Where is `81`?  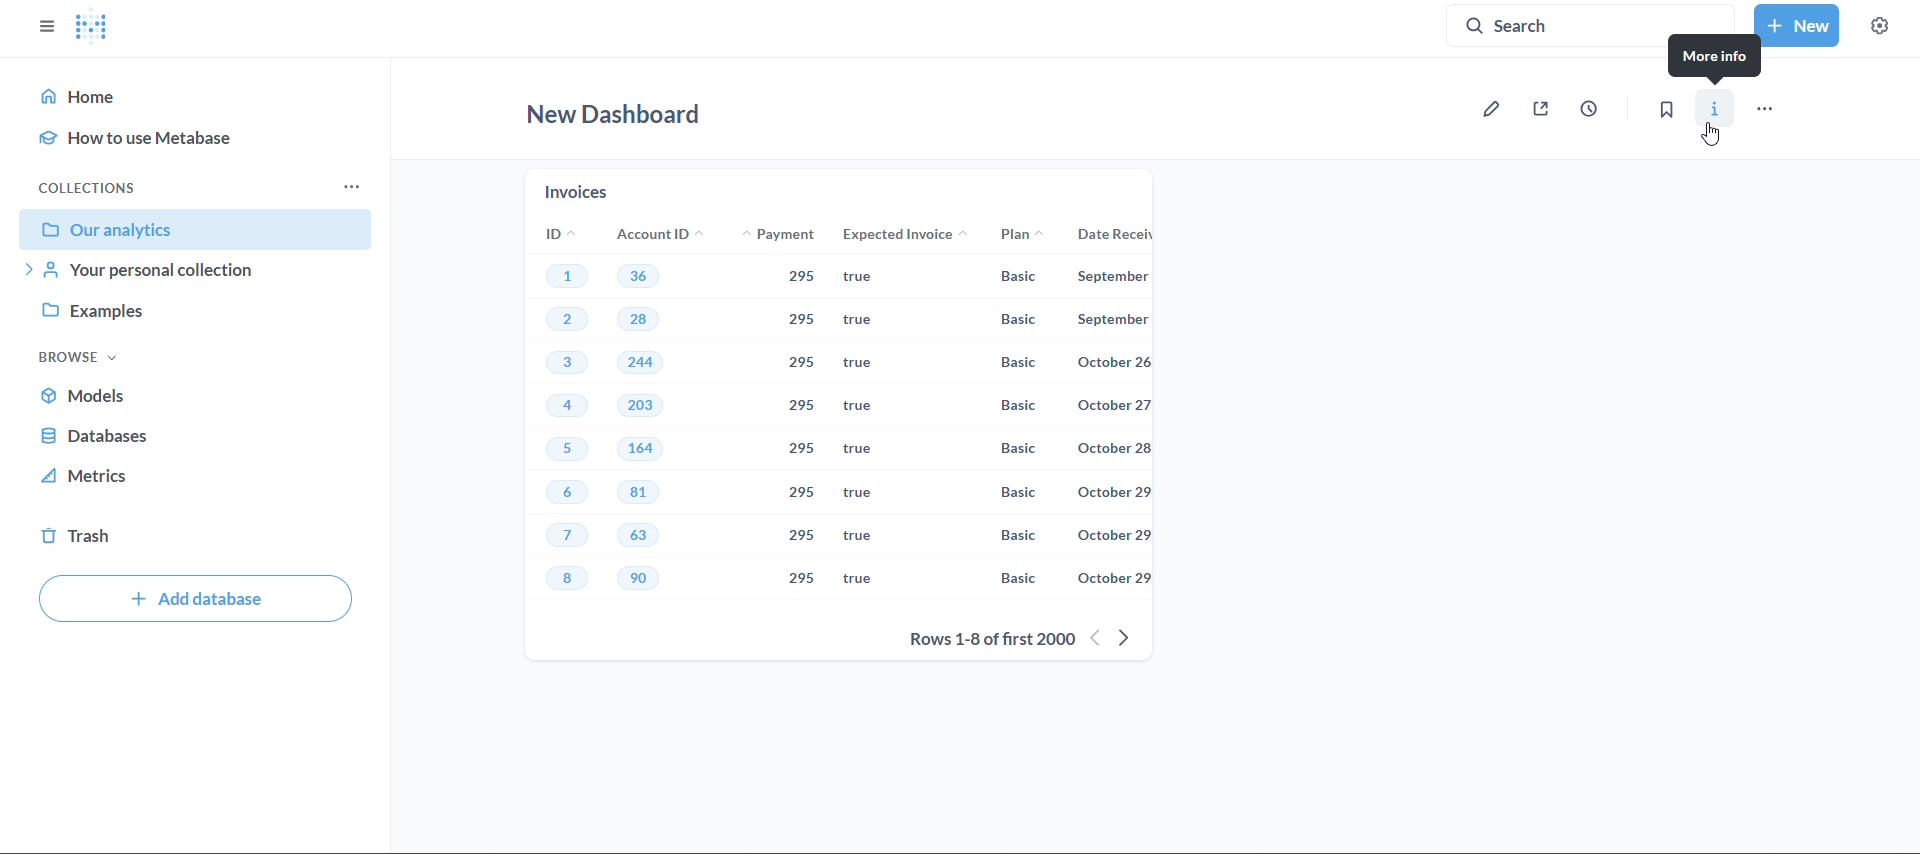
81 is located at coordinates (640, 493).